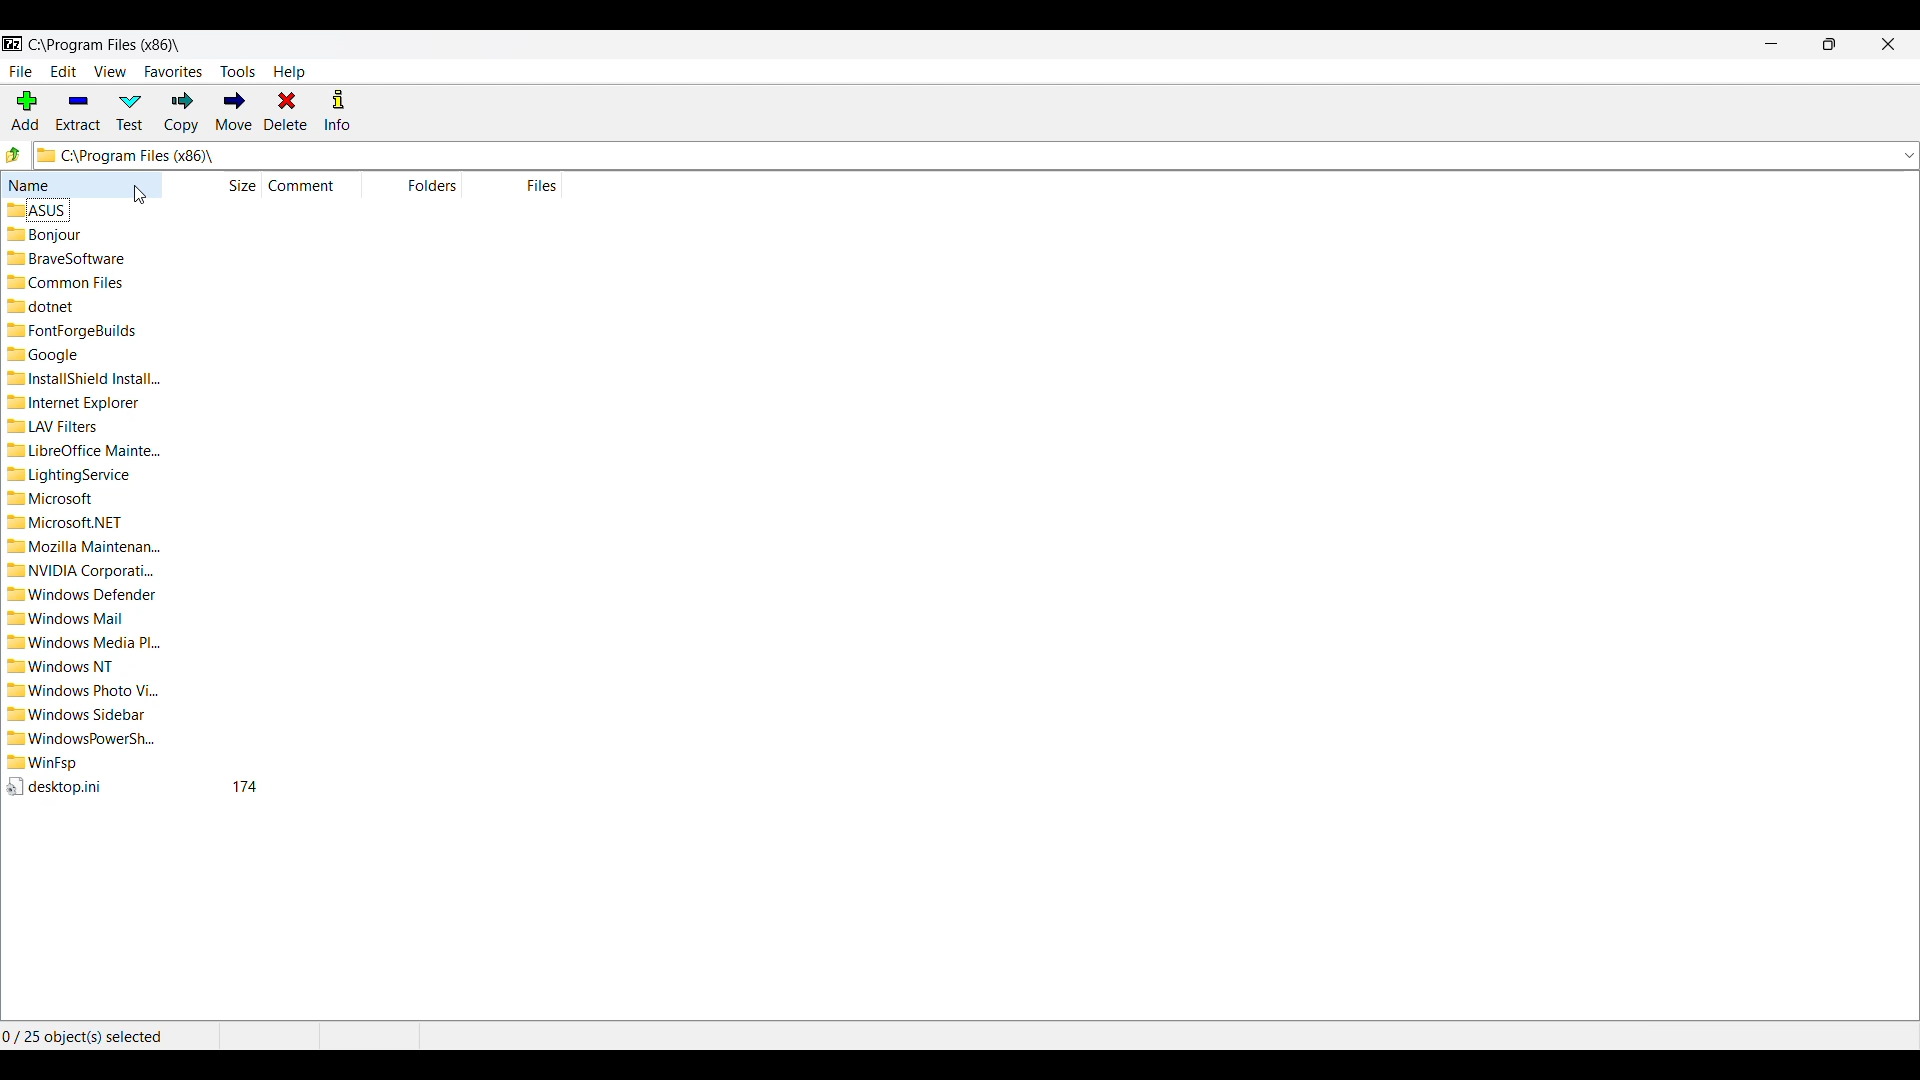 This screenshot has width=1920, height=1080. Describe the element at coordinates (85, 449) in the screenshot. I see `LibreOffice Mainte..` at that location.